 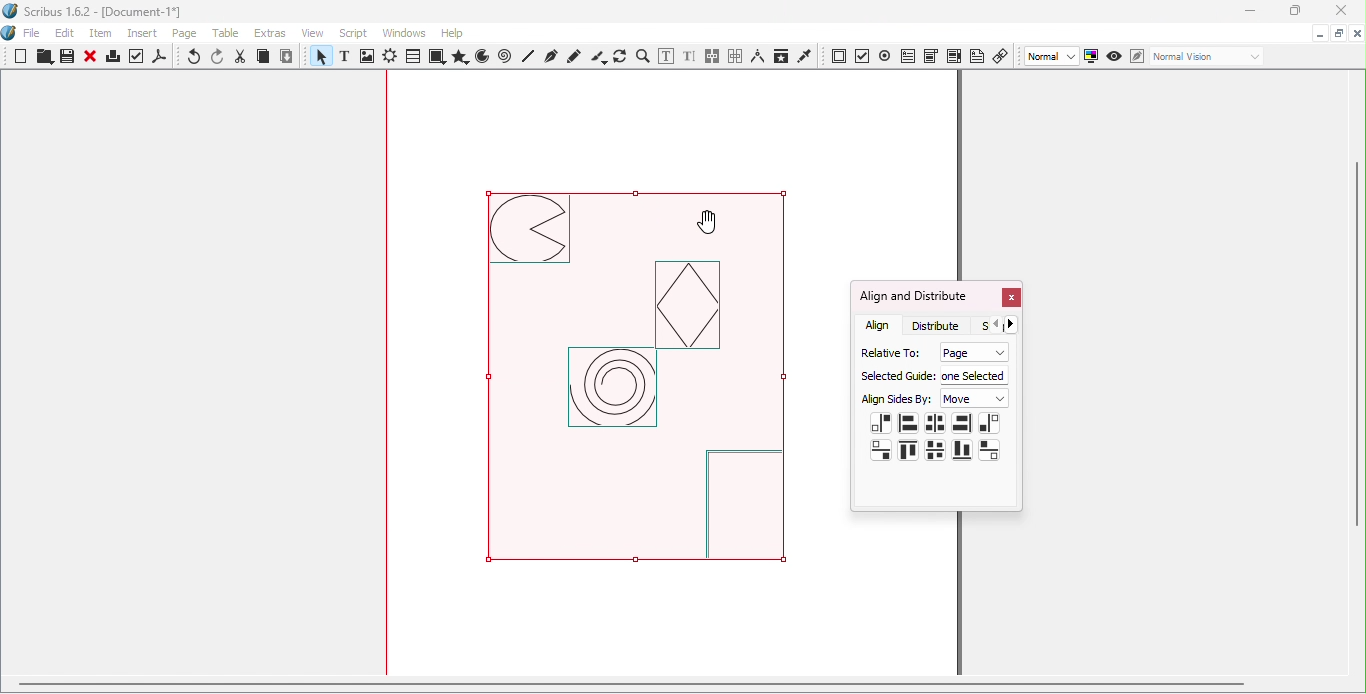 What do you see at coordinates (1015, 324) in the screenshot?
I see `Go forward` at bounding box center [1015, 324].